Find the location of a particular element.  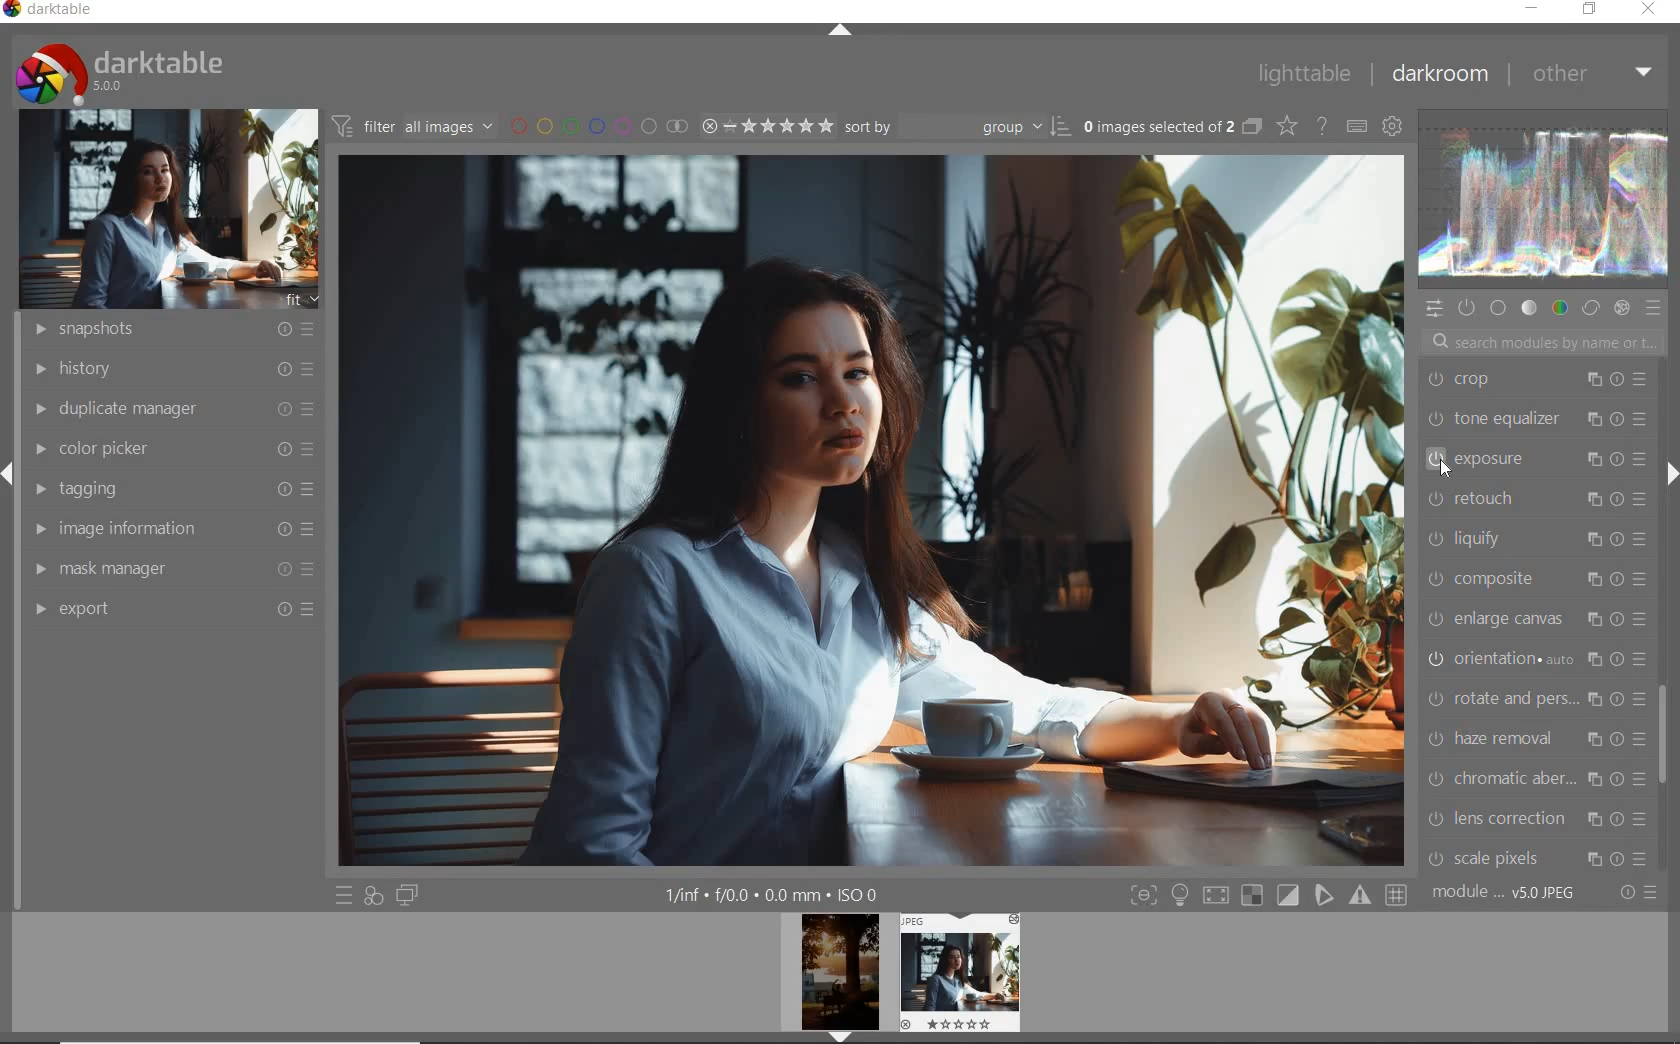

PRESET is located at coordinates (1655, 309).